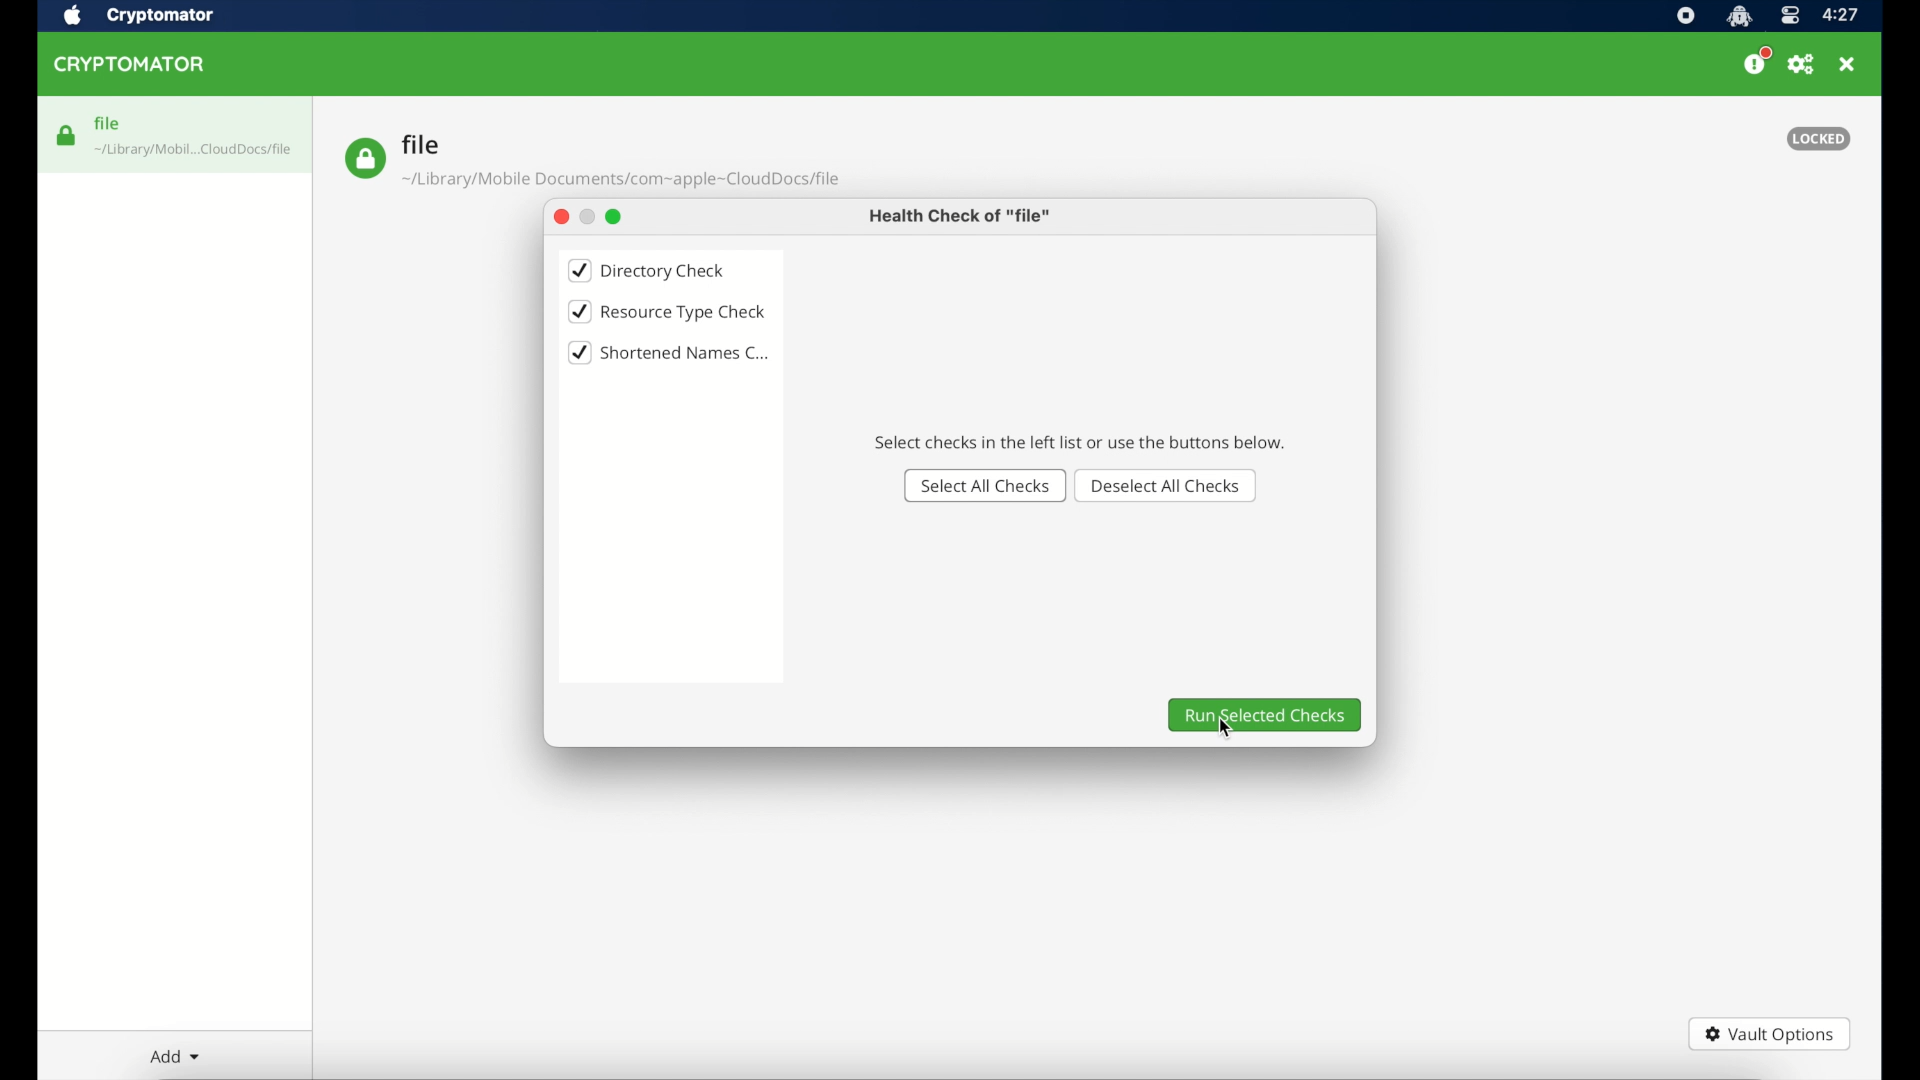  I want to click on select all checks, so click(983, 485).